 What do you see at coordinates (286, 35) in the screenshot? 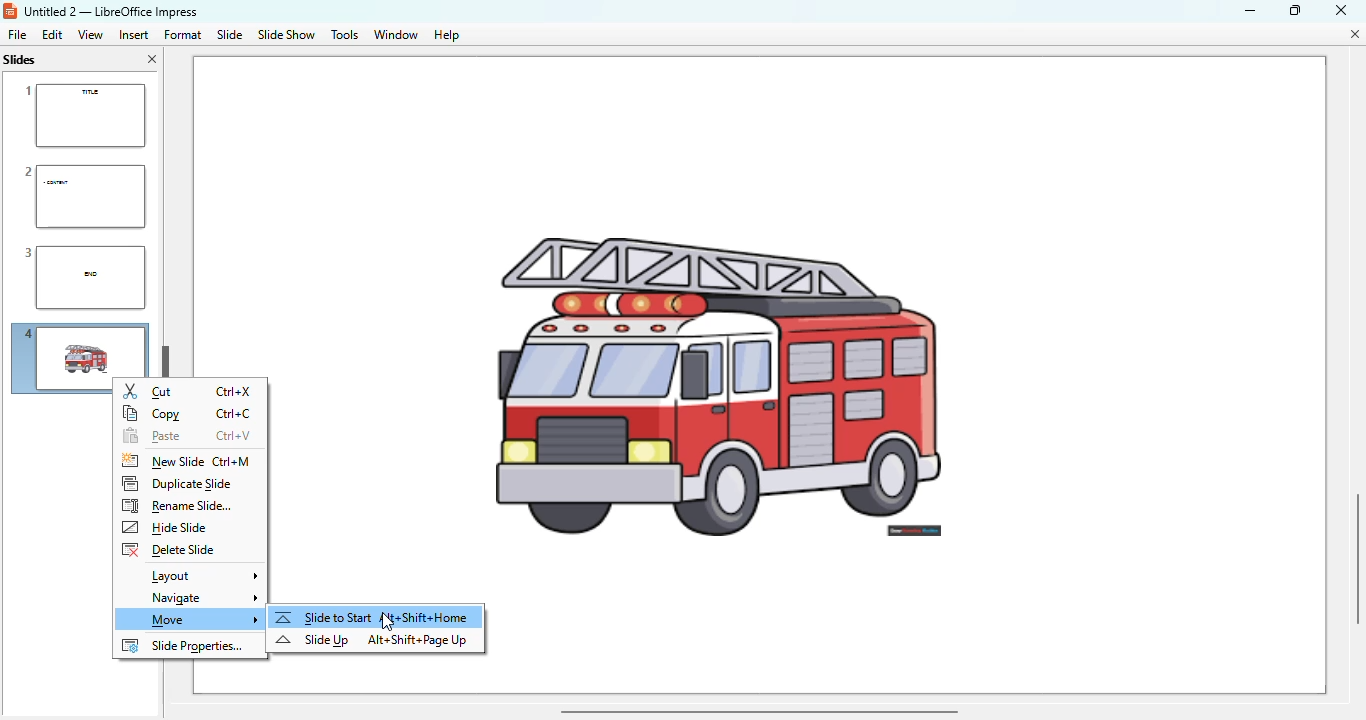
I see `slide show` at bounding box center [286, 35].